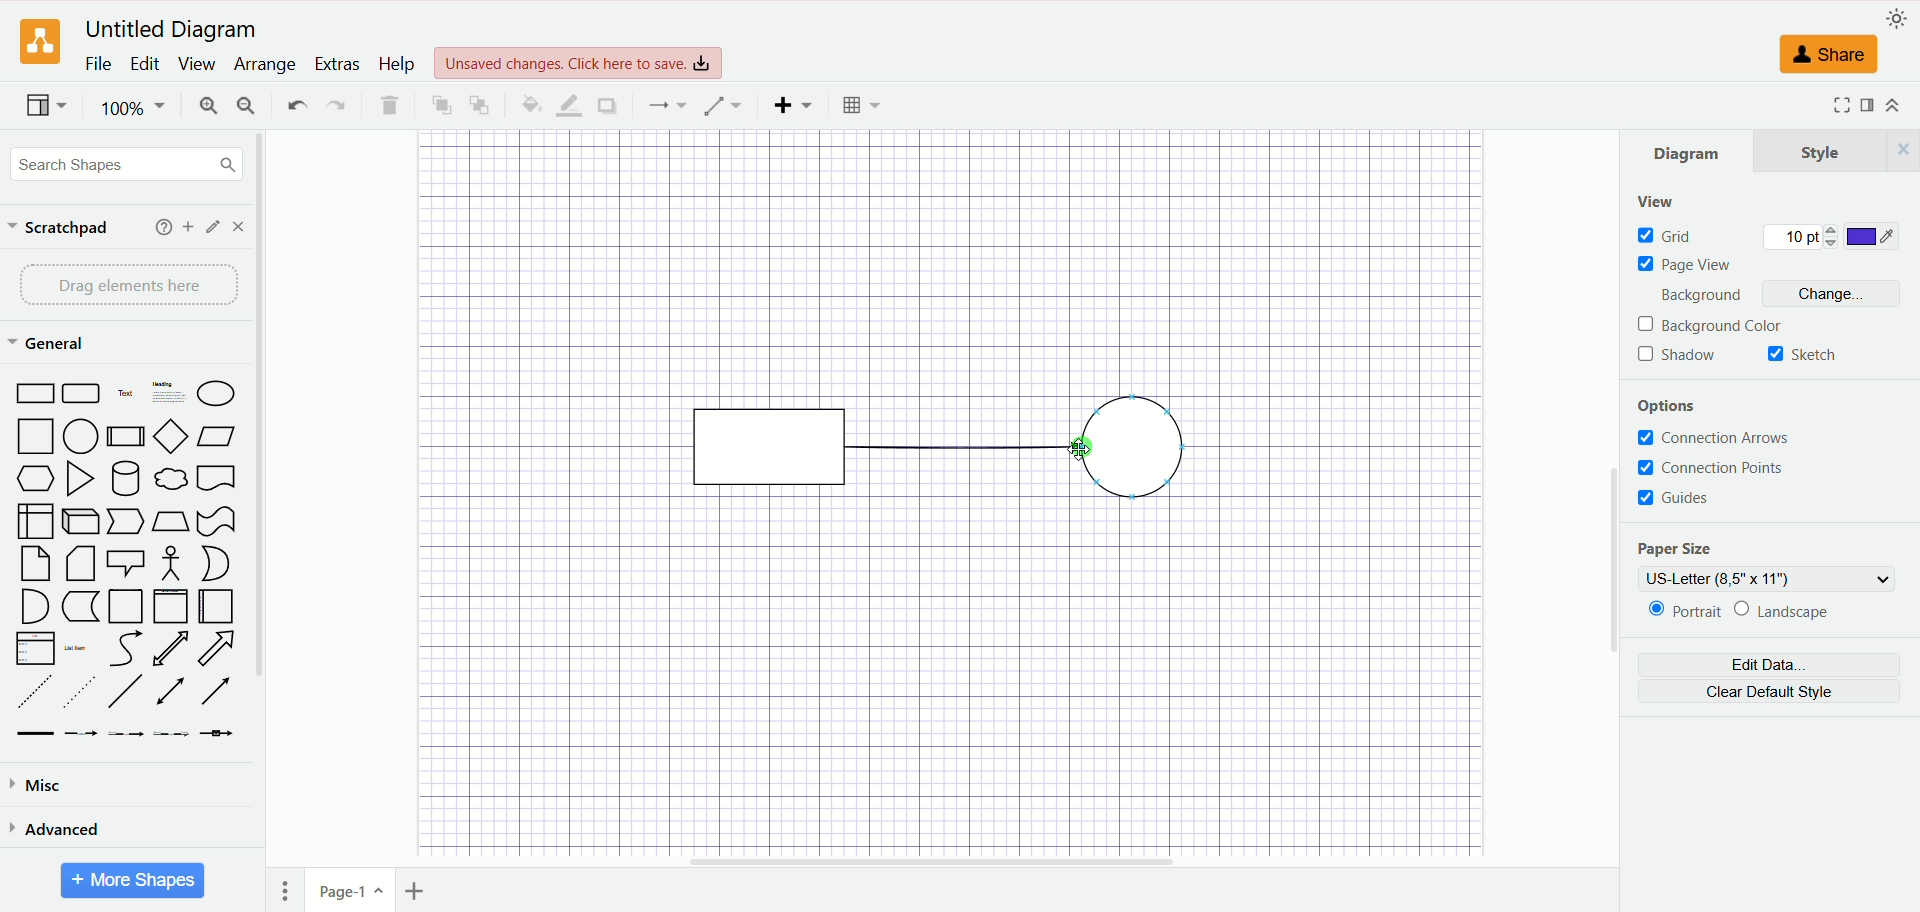 This screenshot has height=912, width=1920. I want to click on connection, so click(667, 104).